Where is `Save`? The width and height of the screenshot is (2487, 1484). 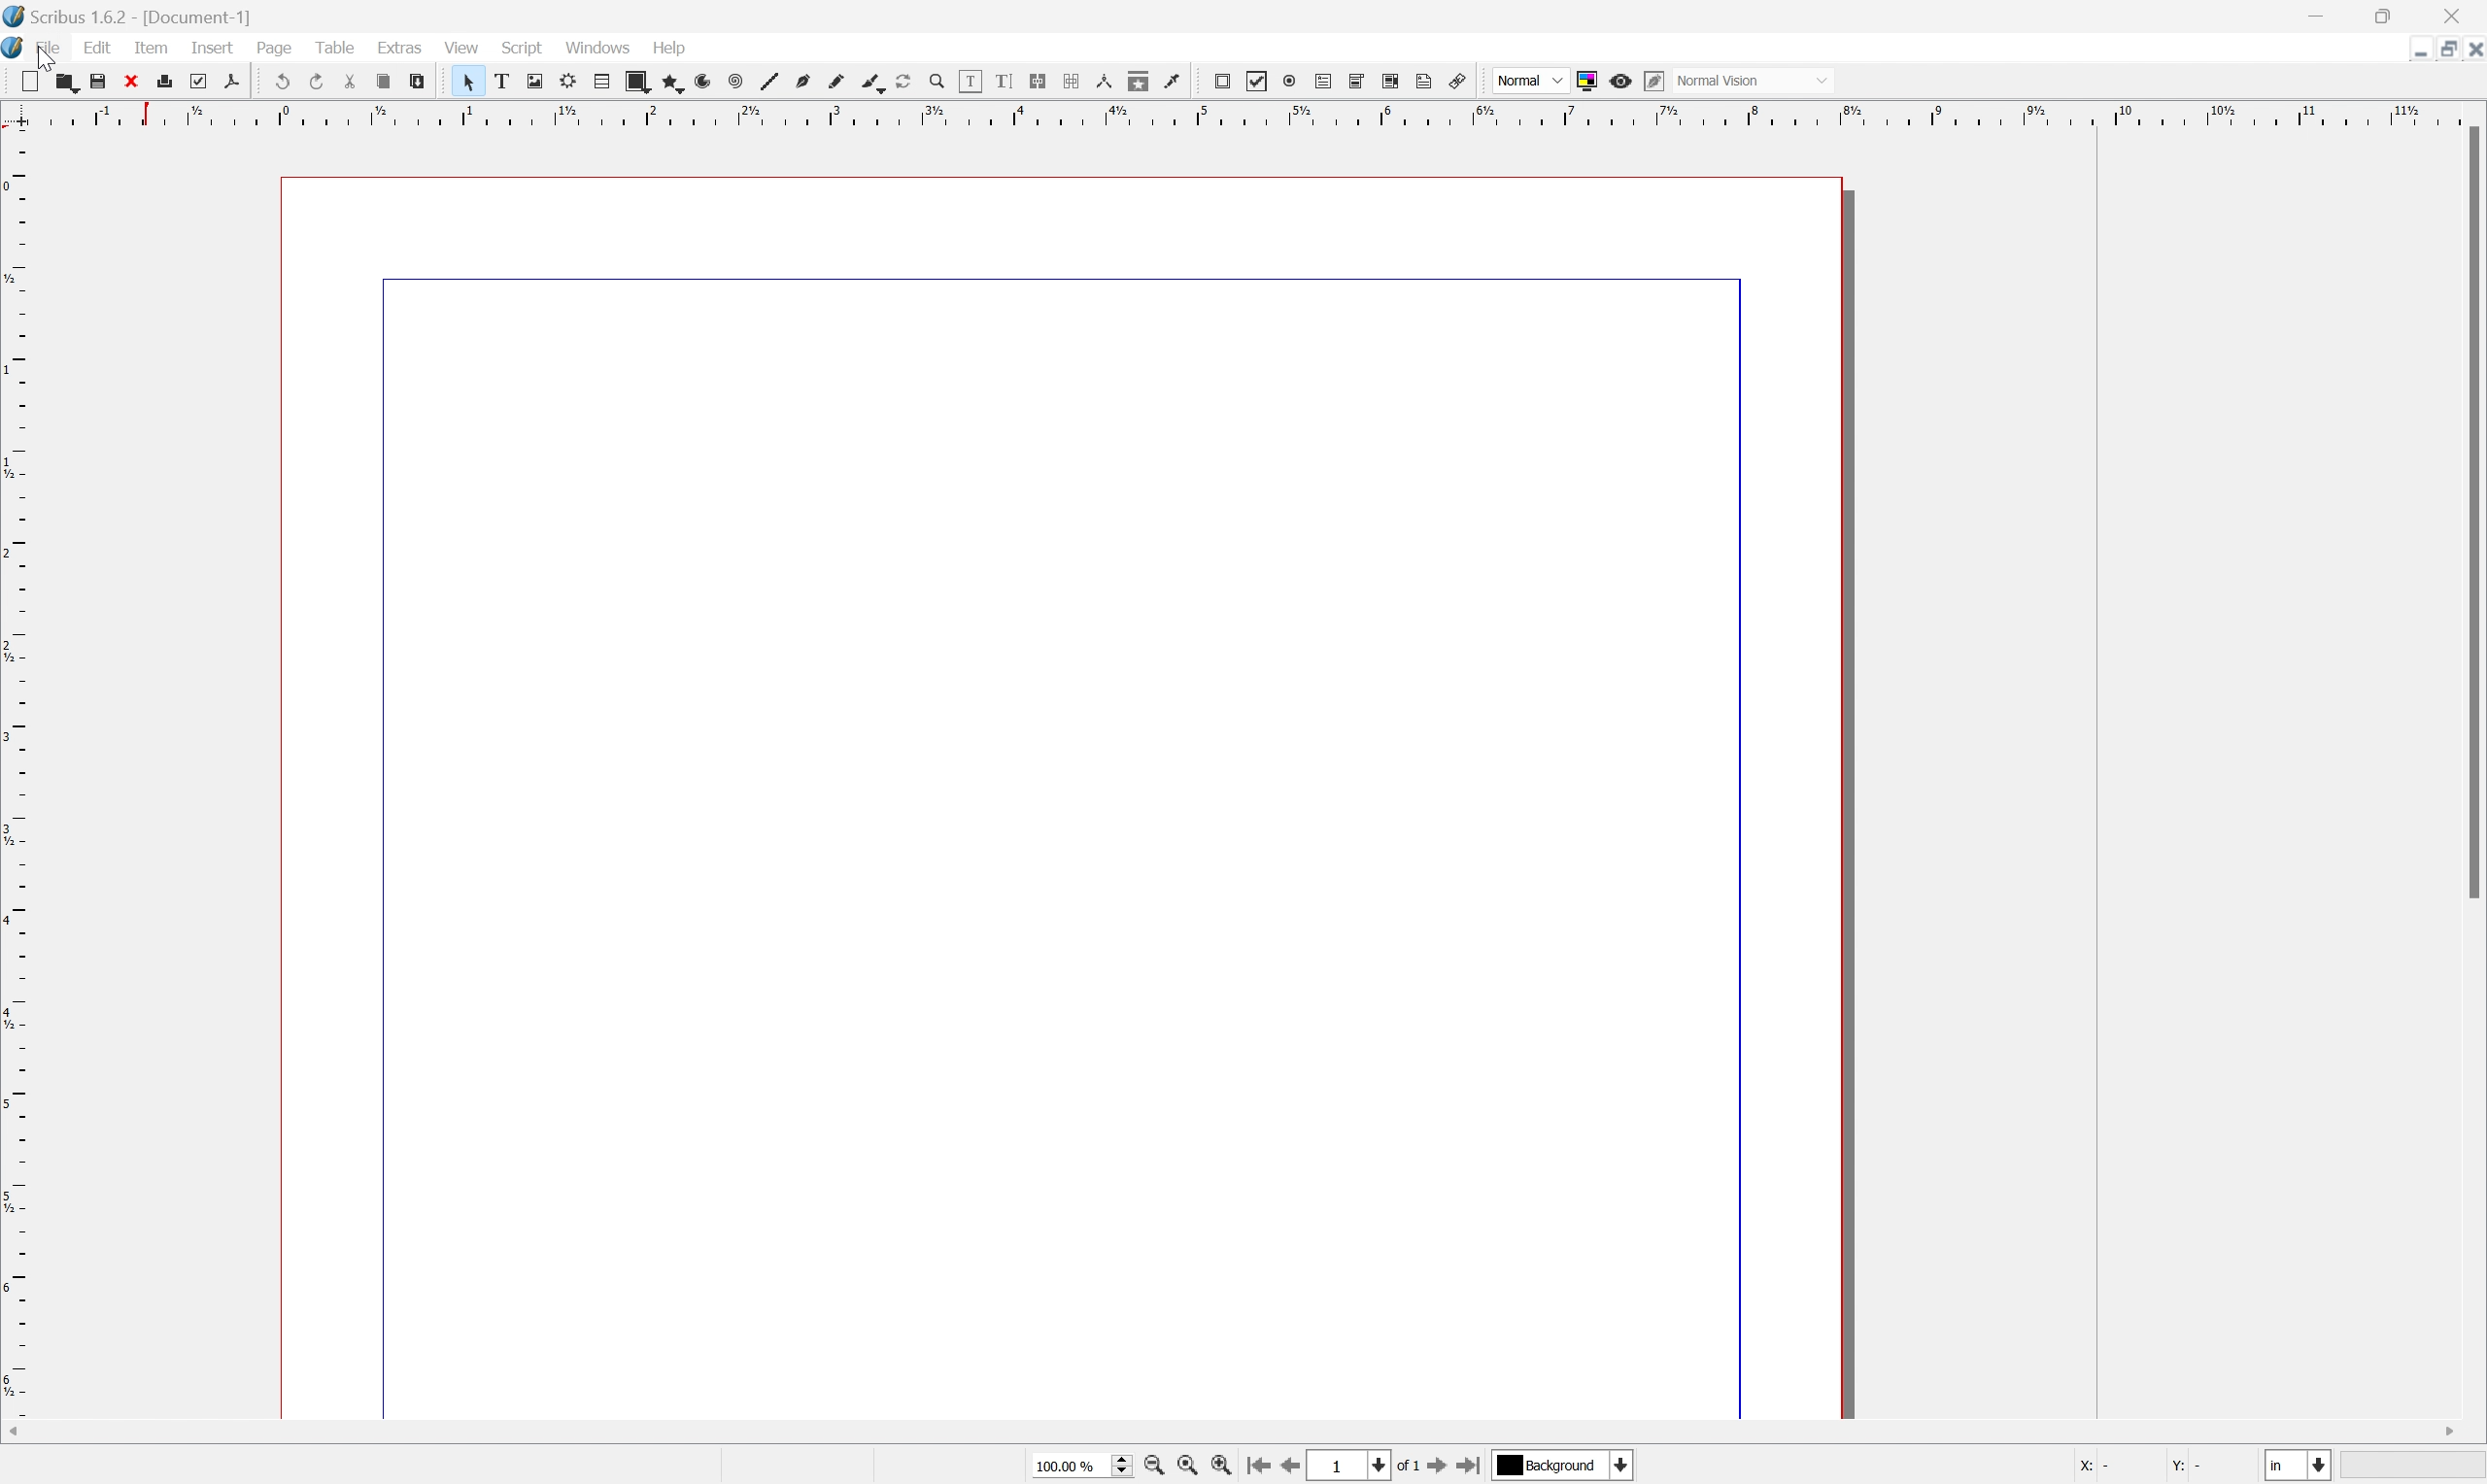
Save is located at coordinates (104, 81).